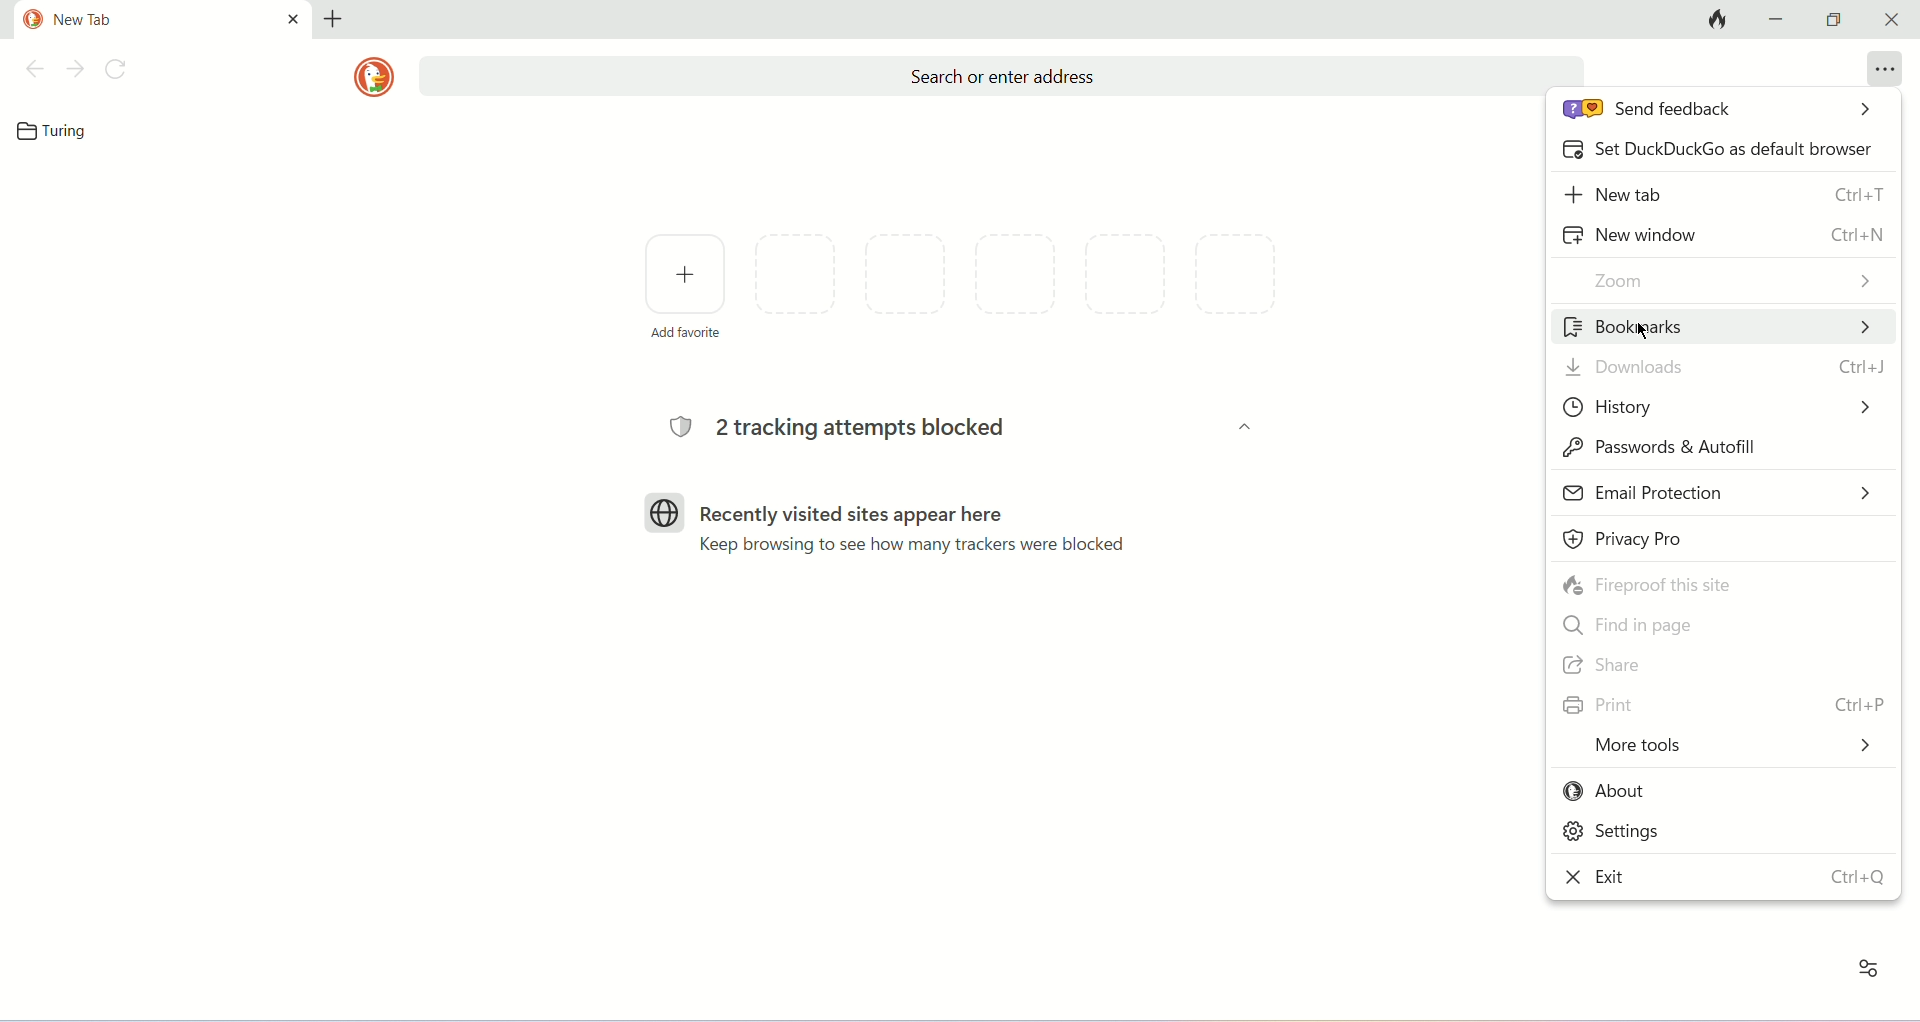  Describe the element at coordinates (58, 131) in the screenshot. I see `bookmark` at that location.